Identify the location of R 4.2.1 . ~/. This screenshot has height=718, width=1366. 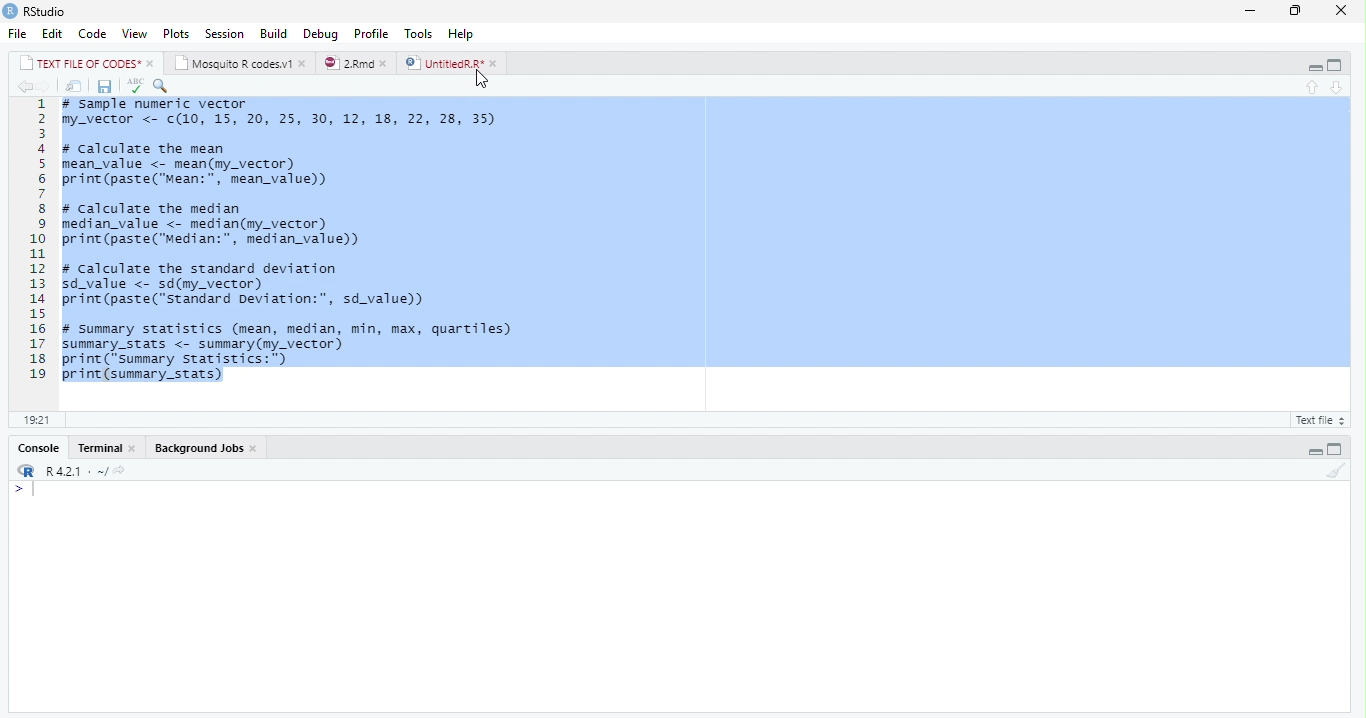
(86, 472).